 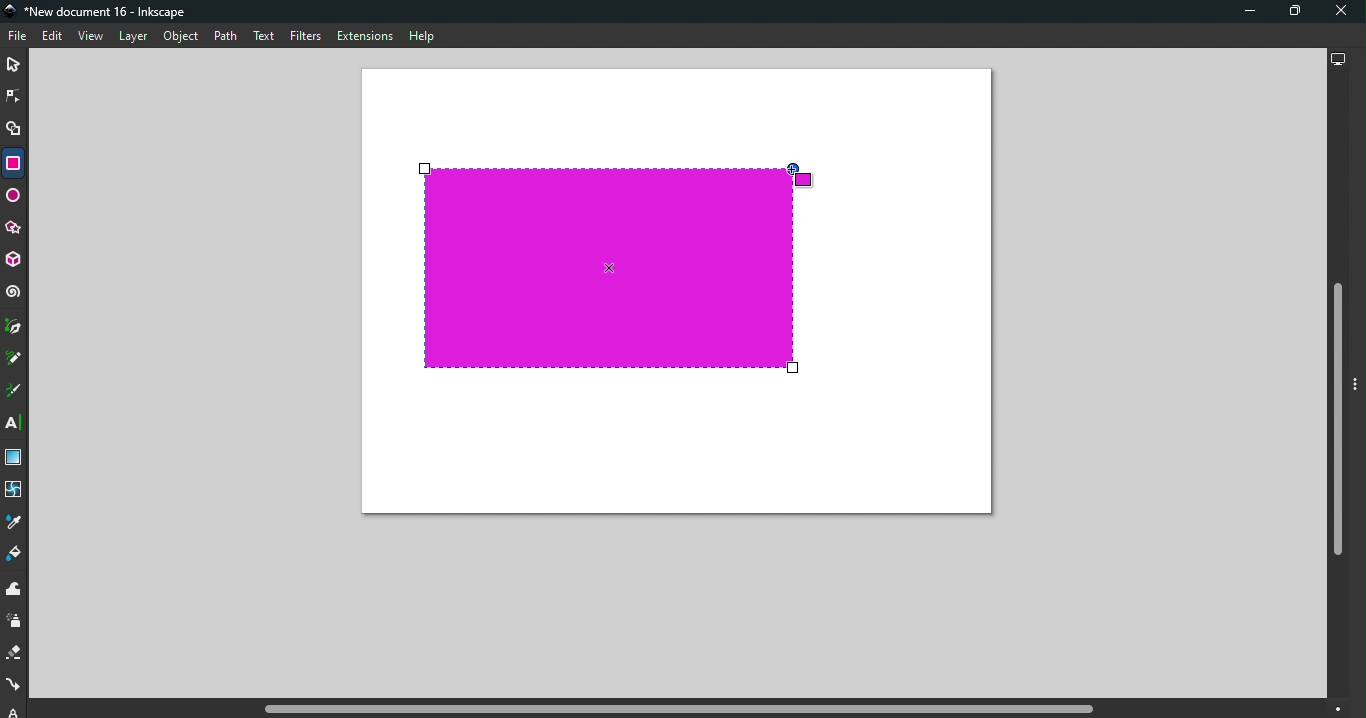 What do you see at coordinates (306, 38) in the screenshot?
I see `Filters` at bounding box center [306, 38].